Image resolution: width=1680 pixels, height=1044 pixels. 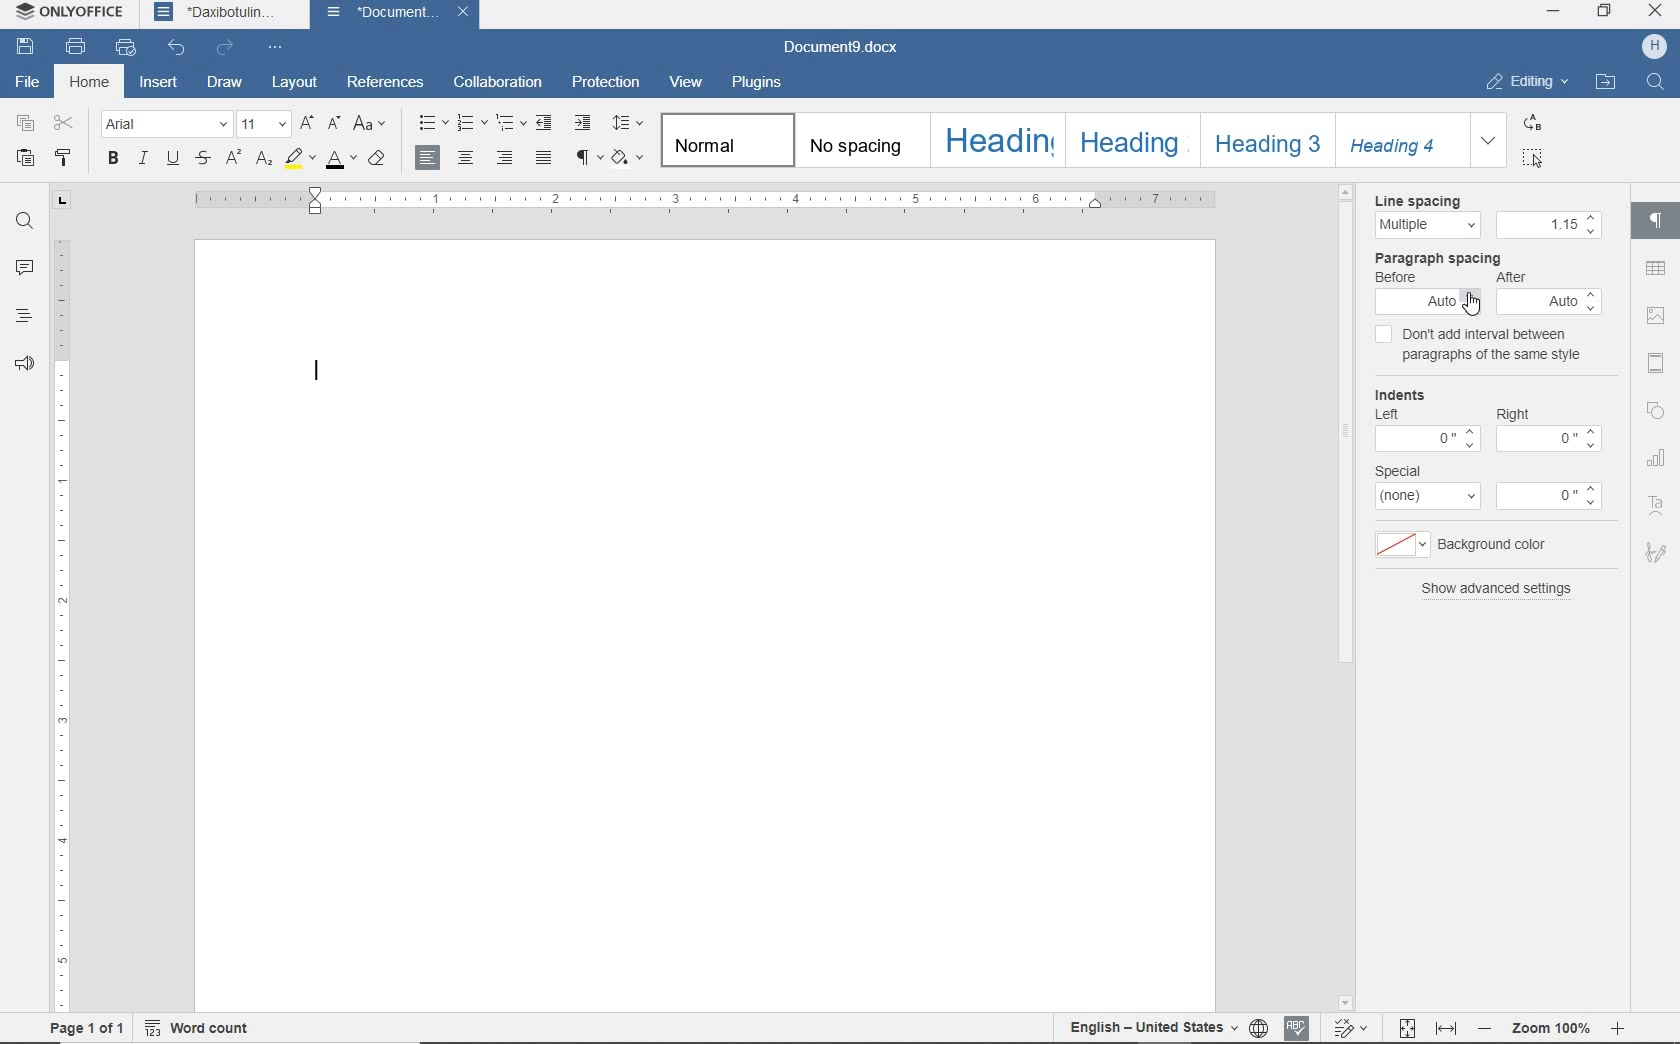 I want to click on OPEN FILE LOCATION, so click(x=1606, y=81).